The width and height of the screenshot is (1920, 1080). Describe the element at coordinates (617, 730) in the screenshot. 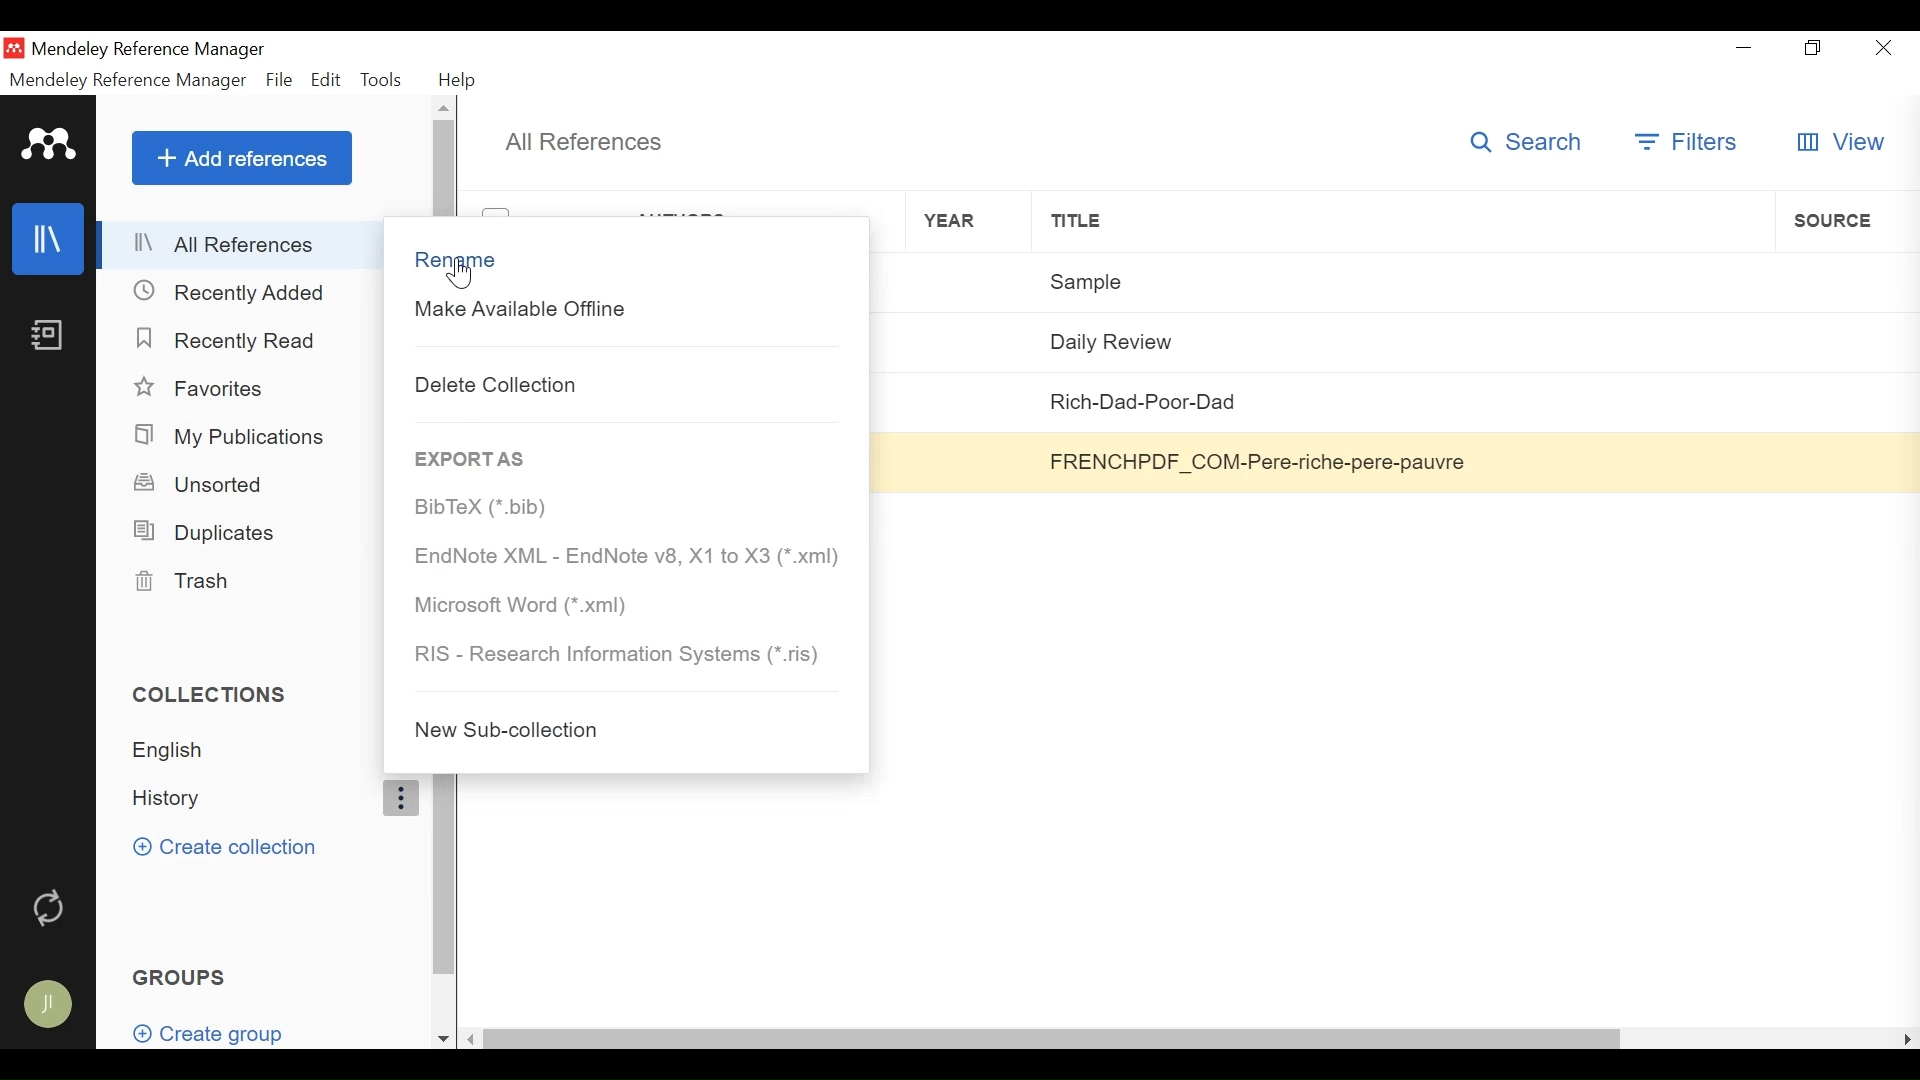

I see `New Sub-collection` at that location.